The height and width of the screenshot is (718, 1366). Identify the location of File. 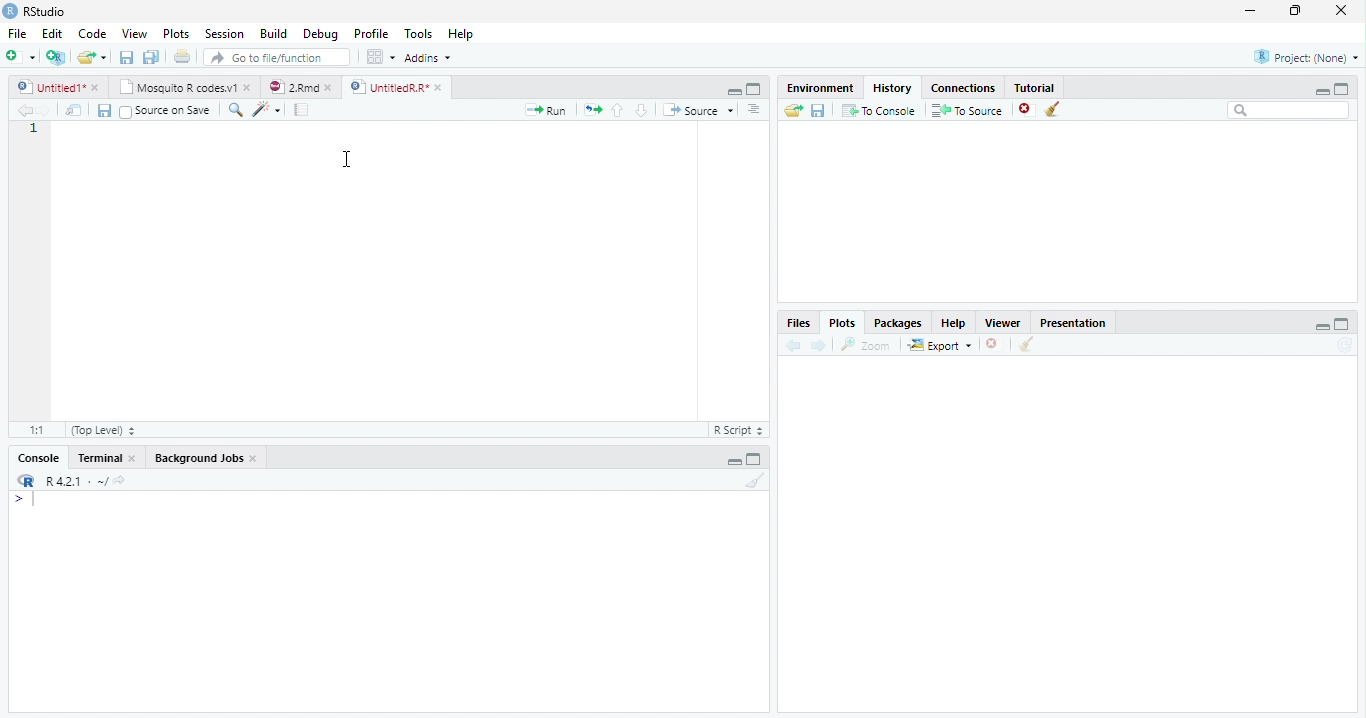
(17, 33).